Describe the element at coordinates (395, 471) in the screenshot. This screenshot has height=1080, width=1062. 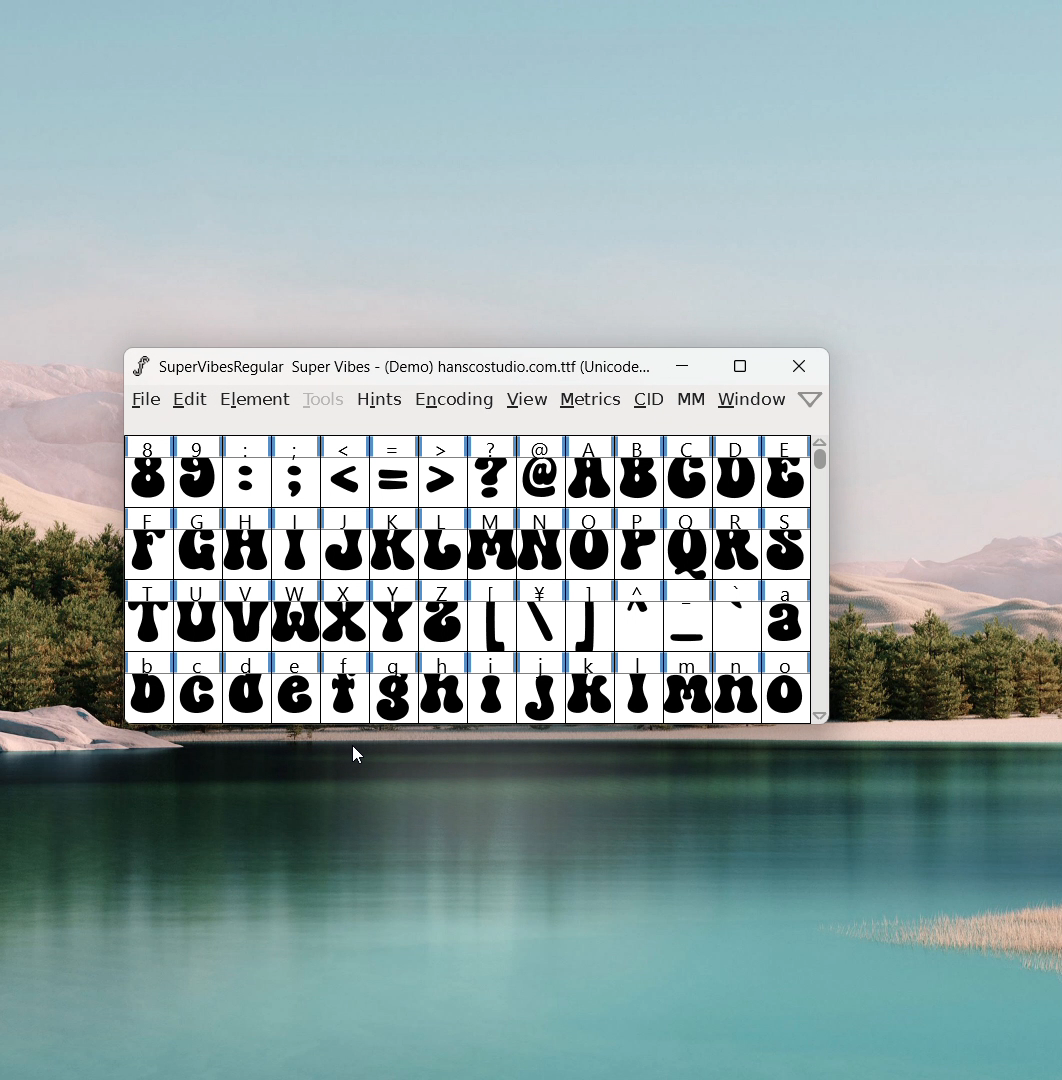
I see `=` at that location.